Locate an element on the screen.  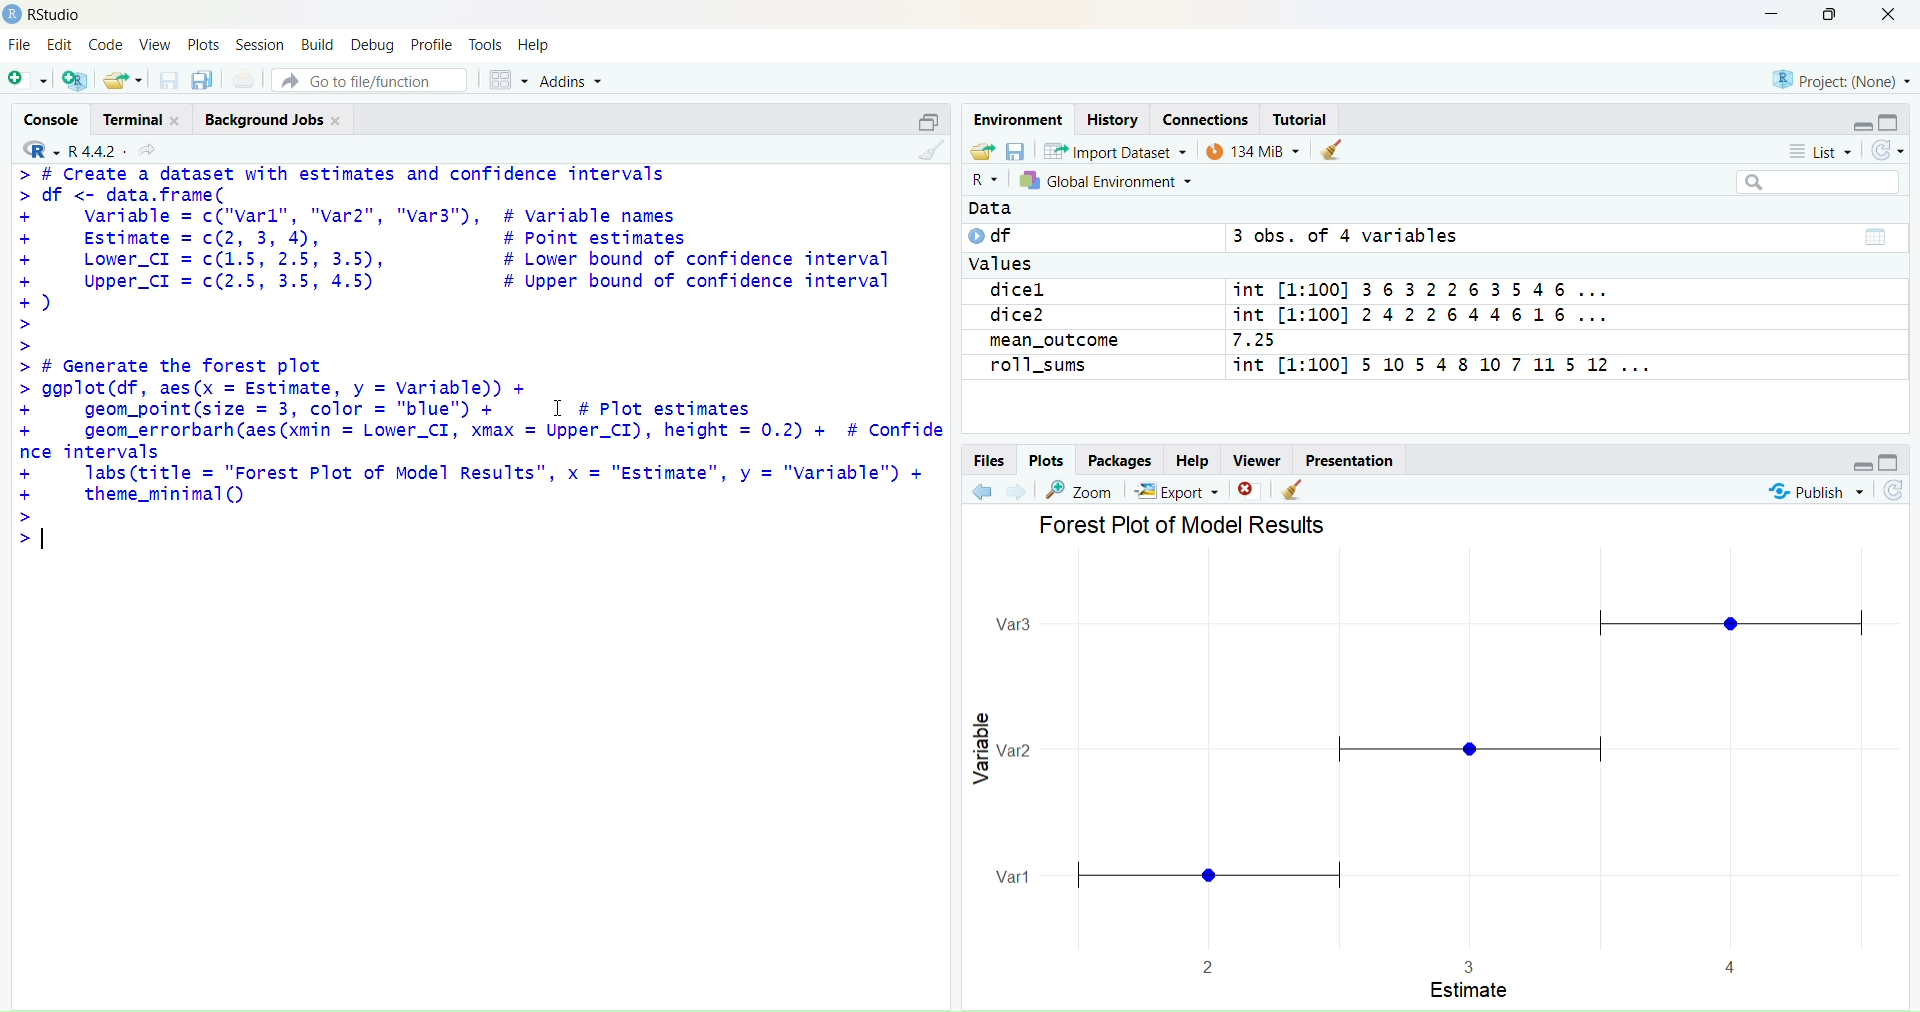
Tutorial is located at coordinates (1302, 119).